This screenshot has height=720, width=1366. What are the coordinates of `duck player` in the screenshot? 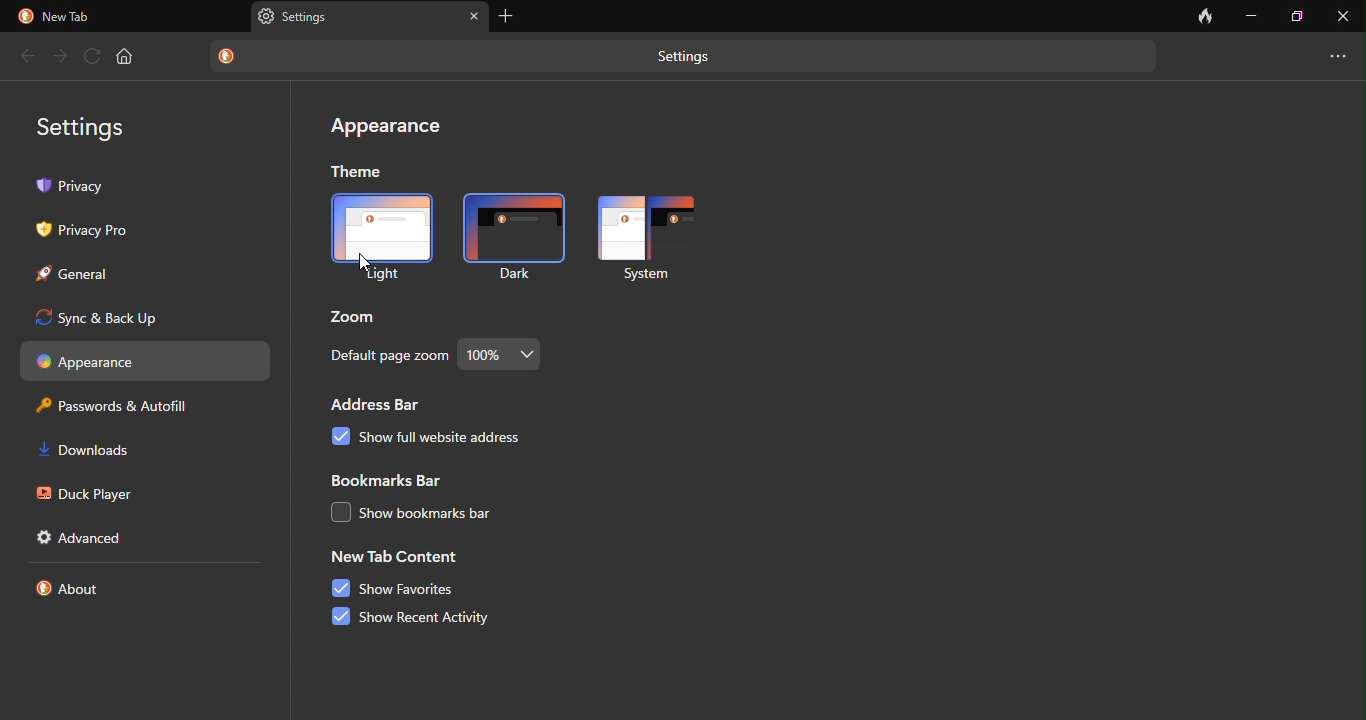 It's located at (88, 494).